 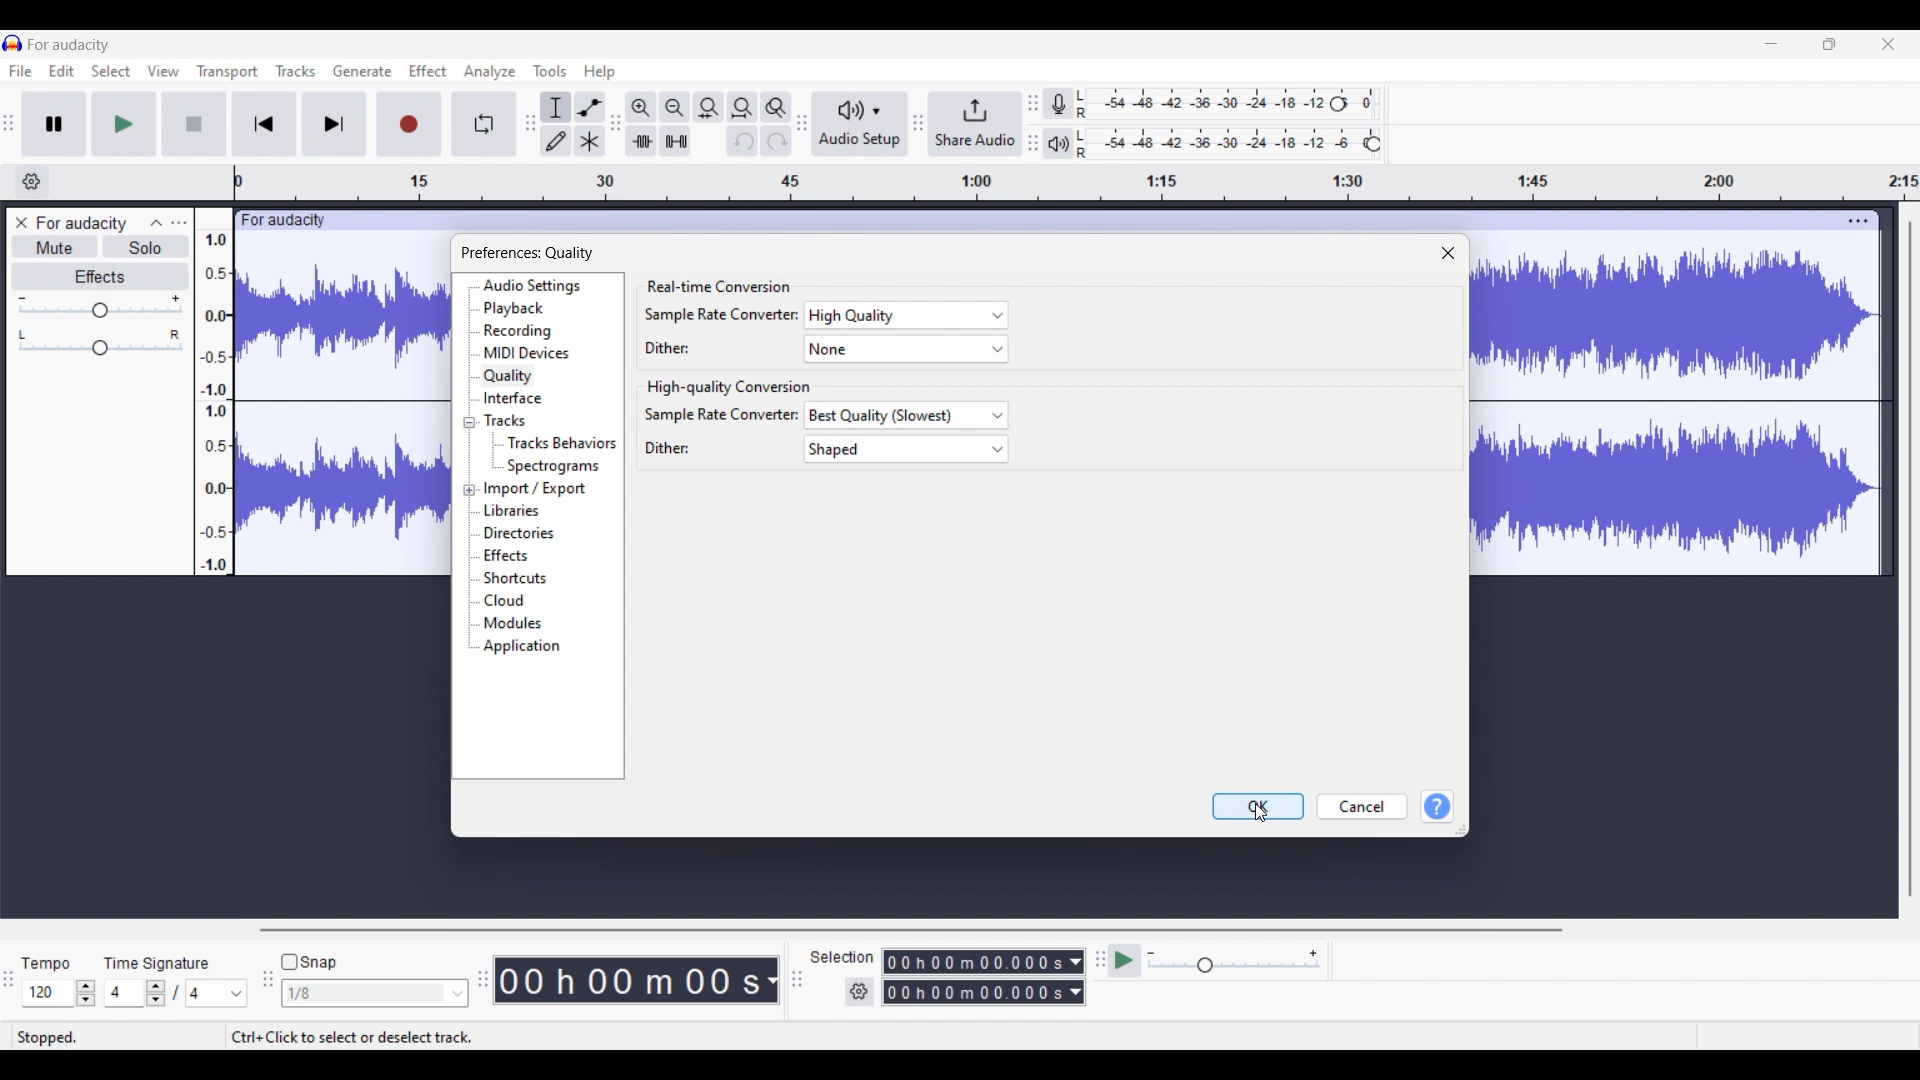 I want to click on Indicates tempo settings, so click(x=46, y=964).